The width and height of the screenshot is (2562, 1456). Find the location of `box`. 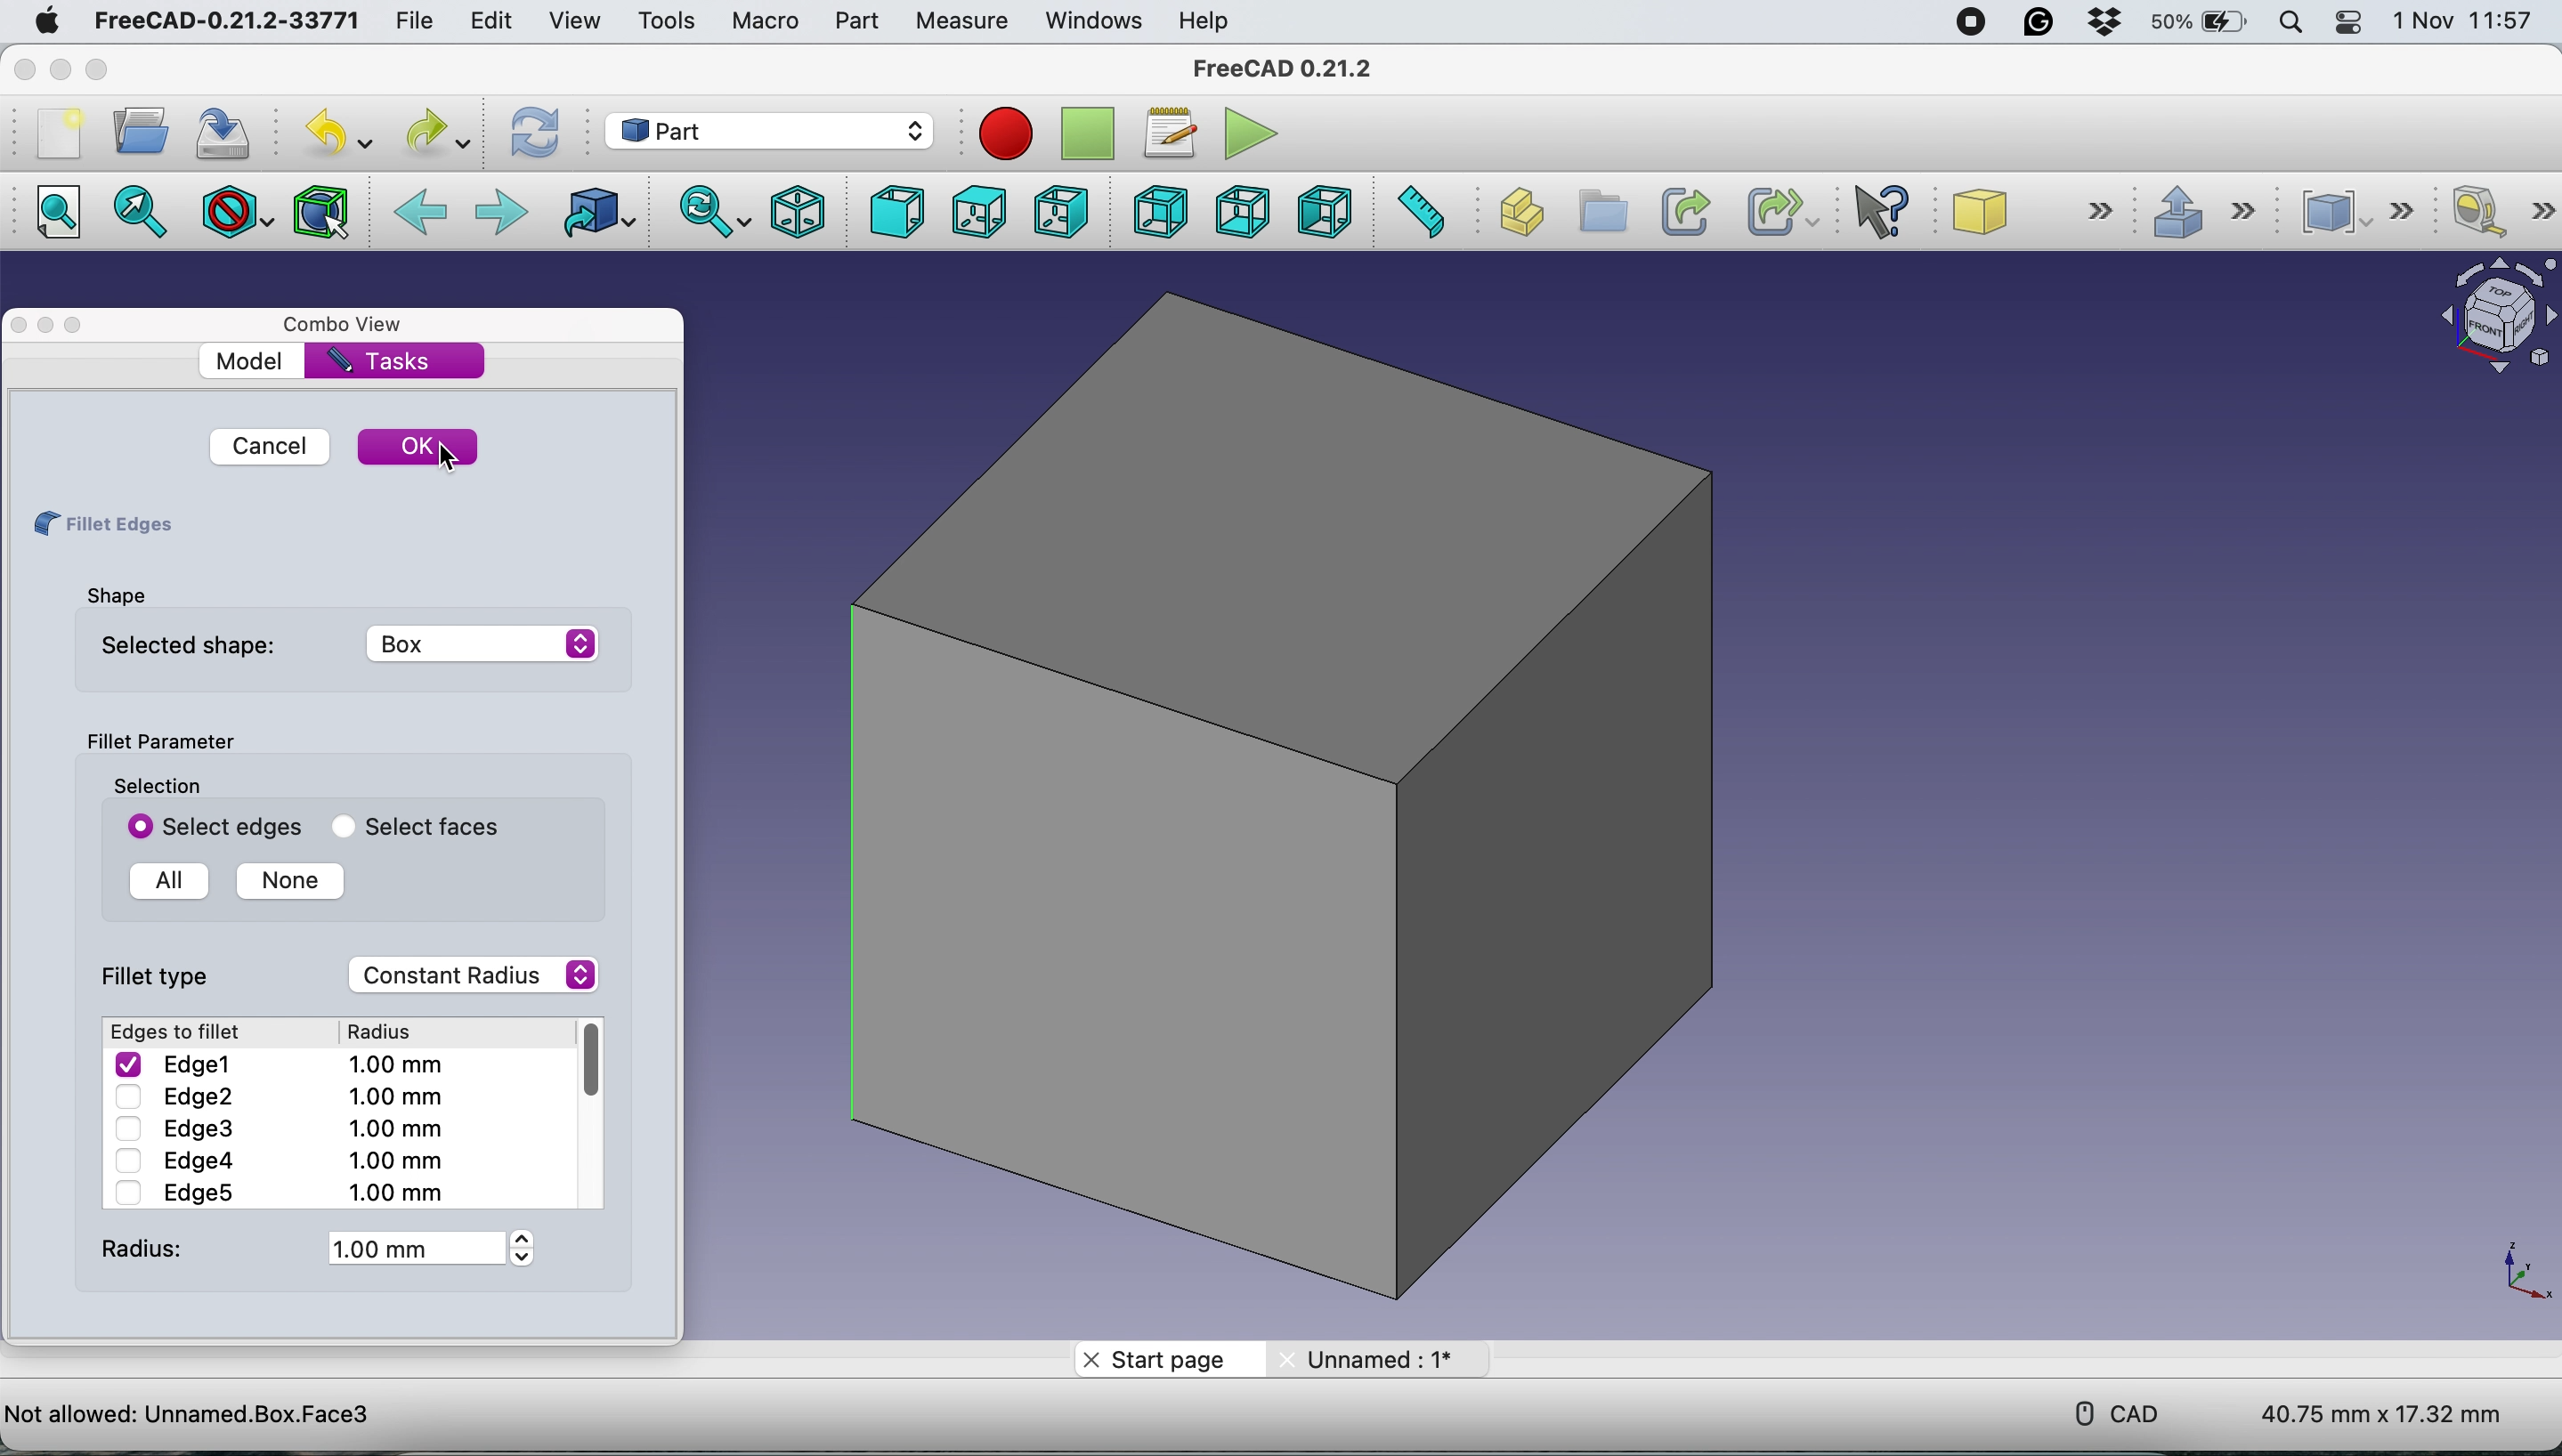

box is located at coordinates (1285, 792).